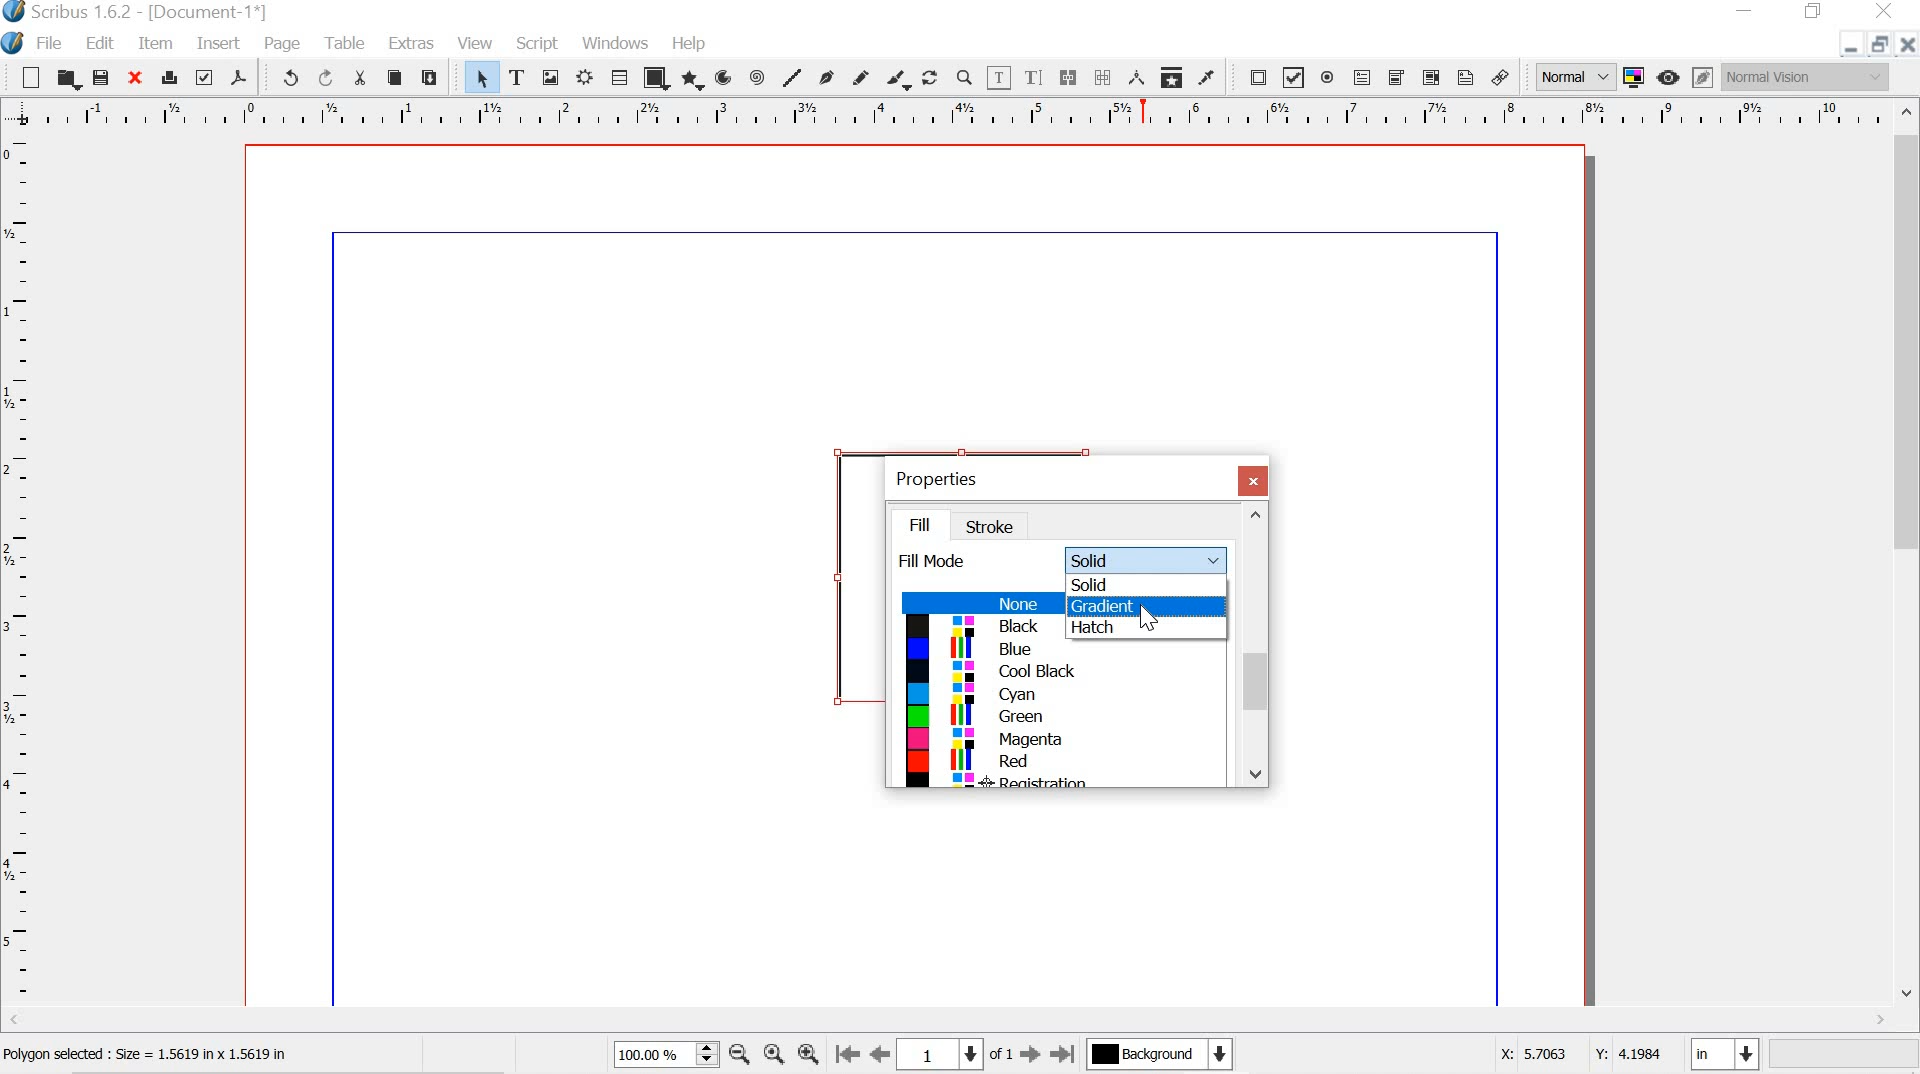 The width and height of the screenshot is (1920, 1074). Describe the element at coordinates (792, 77) in the screenshot. I see `line` at that location.